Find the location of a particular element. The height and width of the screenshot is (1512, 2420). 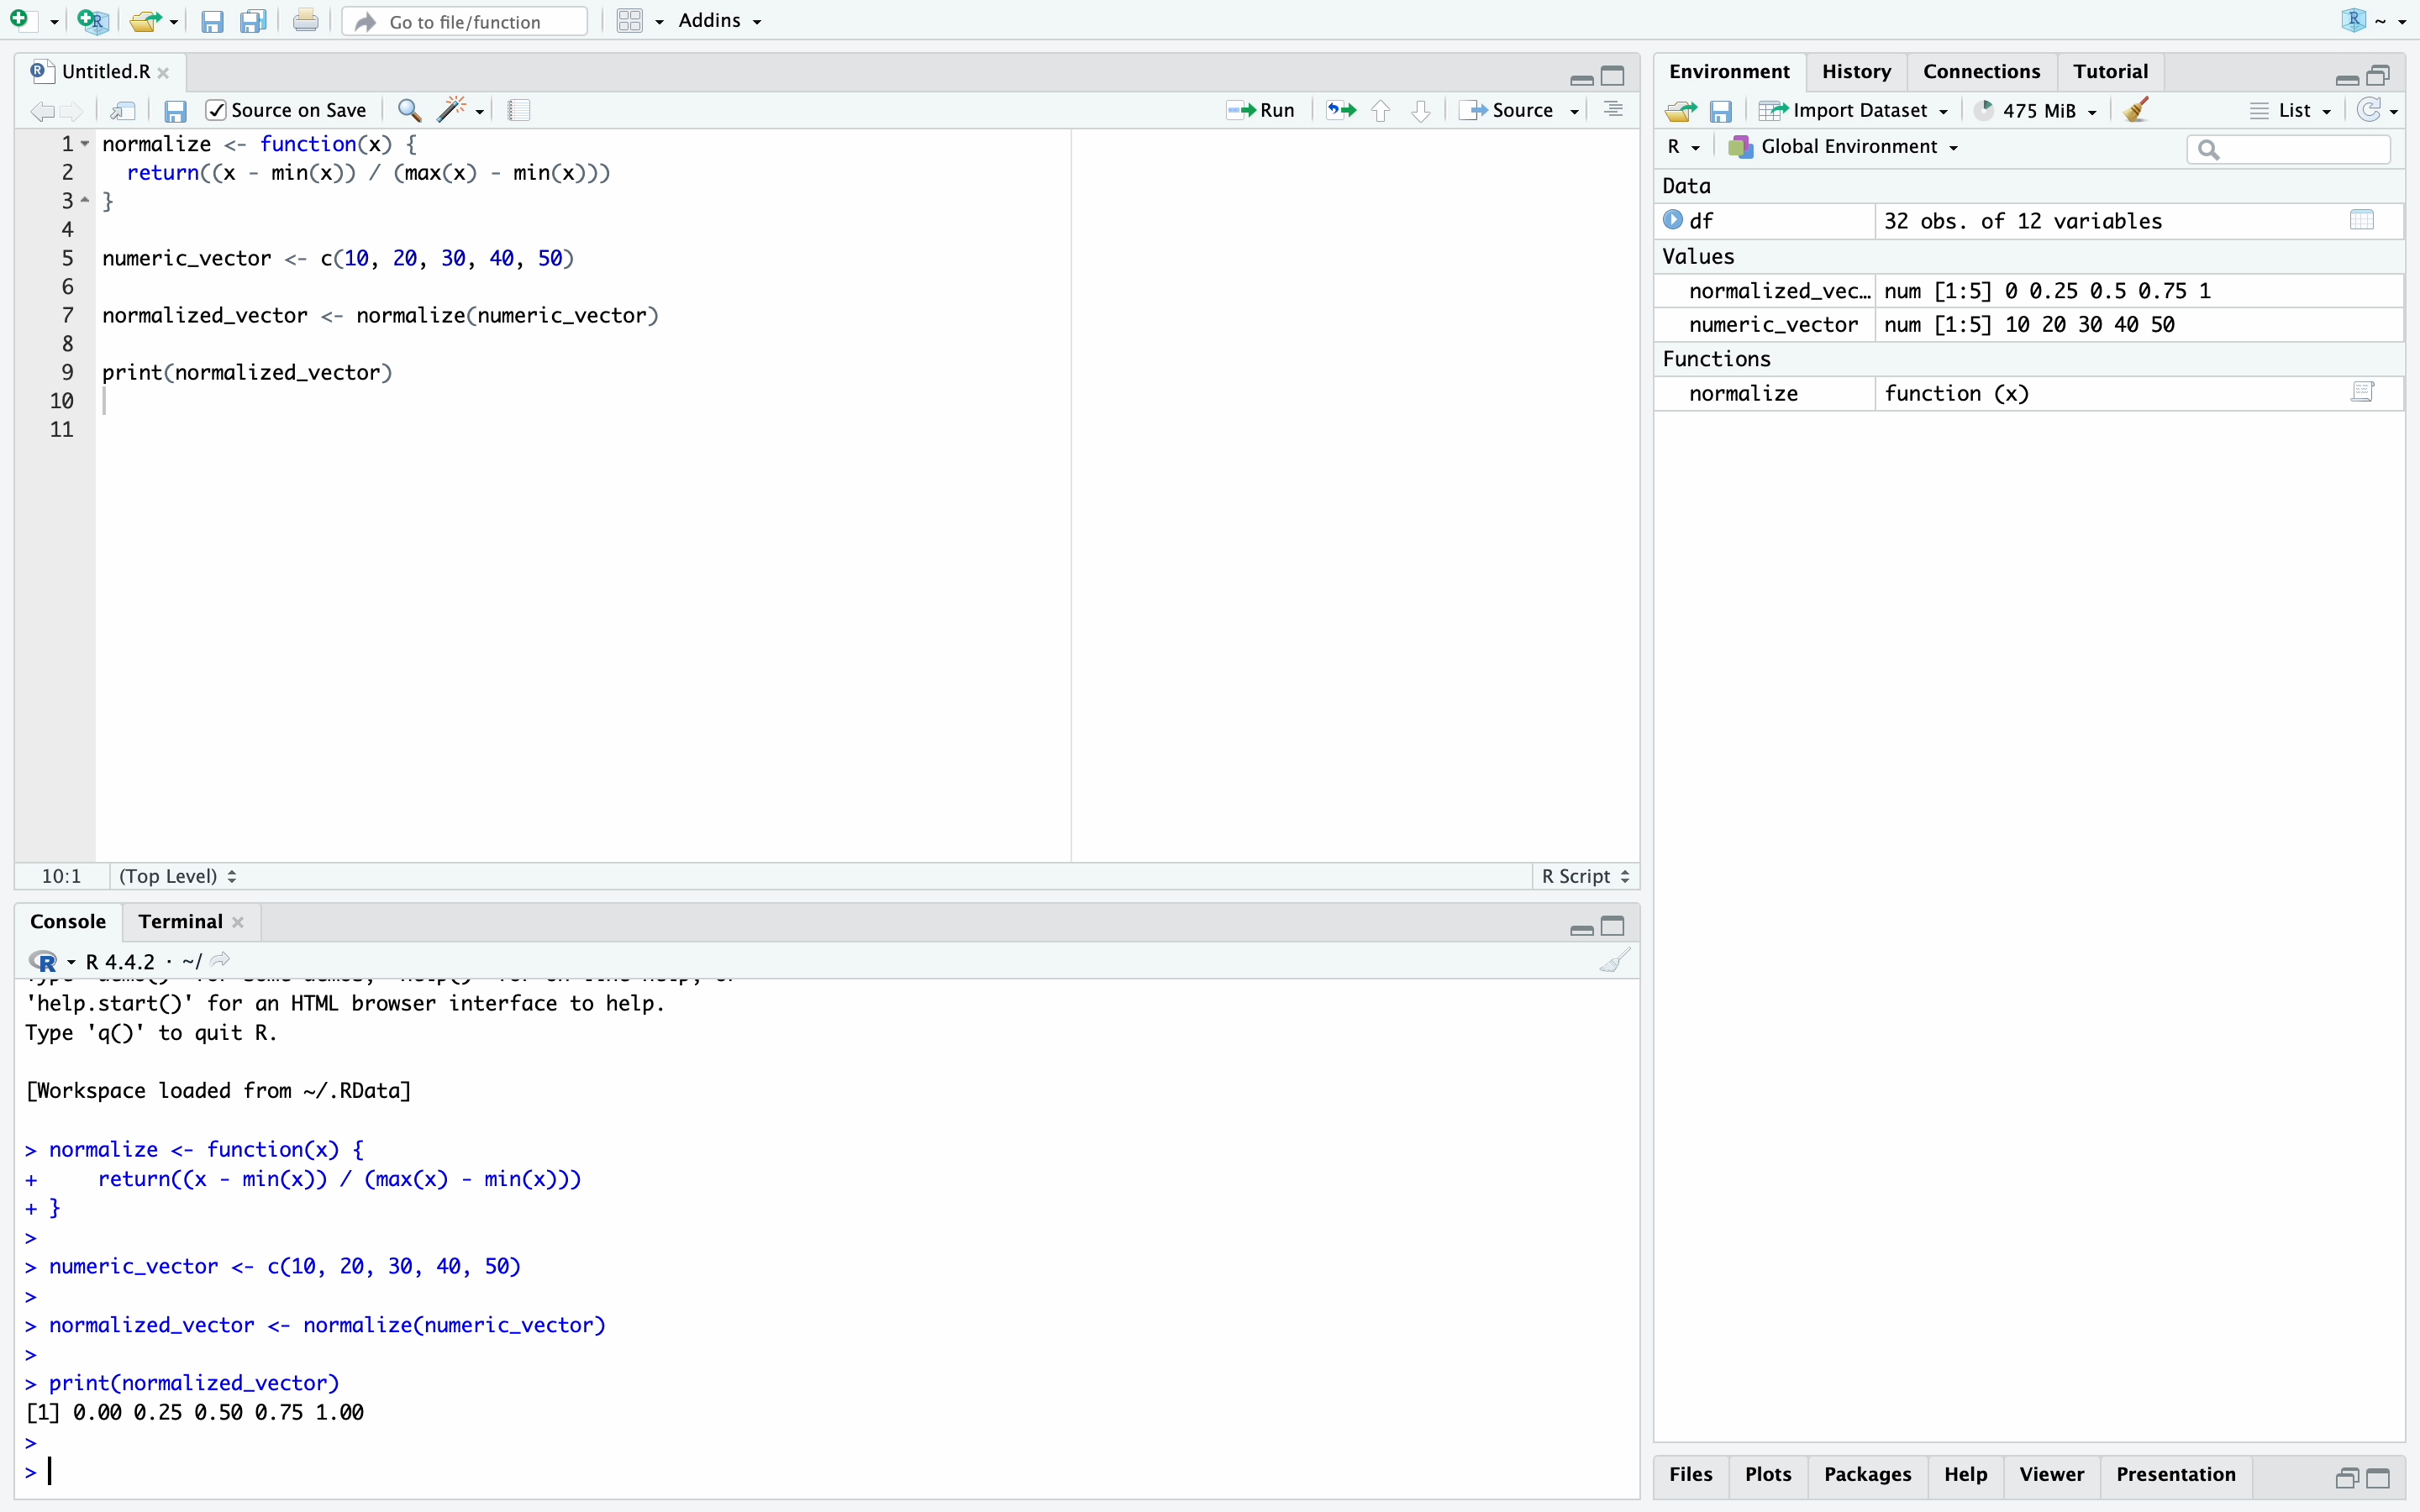

Maximize is located at coordinates (1618, 928).